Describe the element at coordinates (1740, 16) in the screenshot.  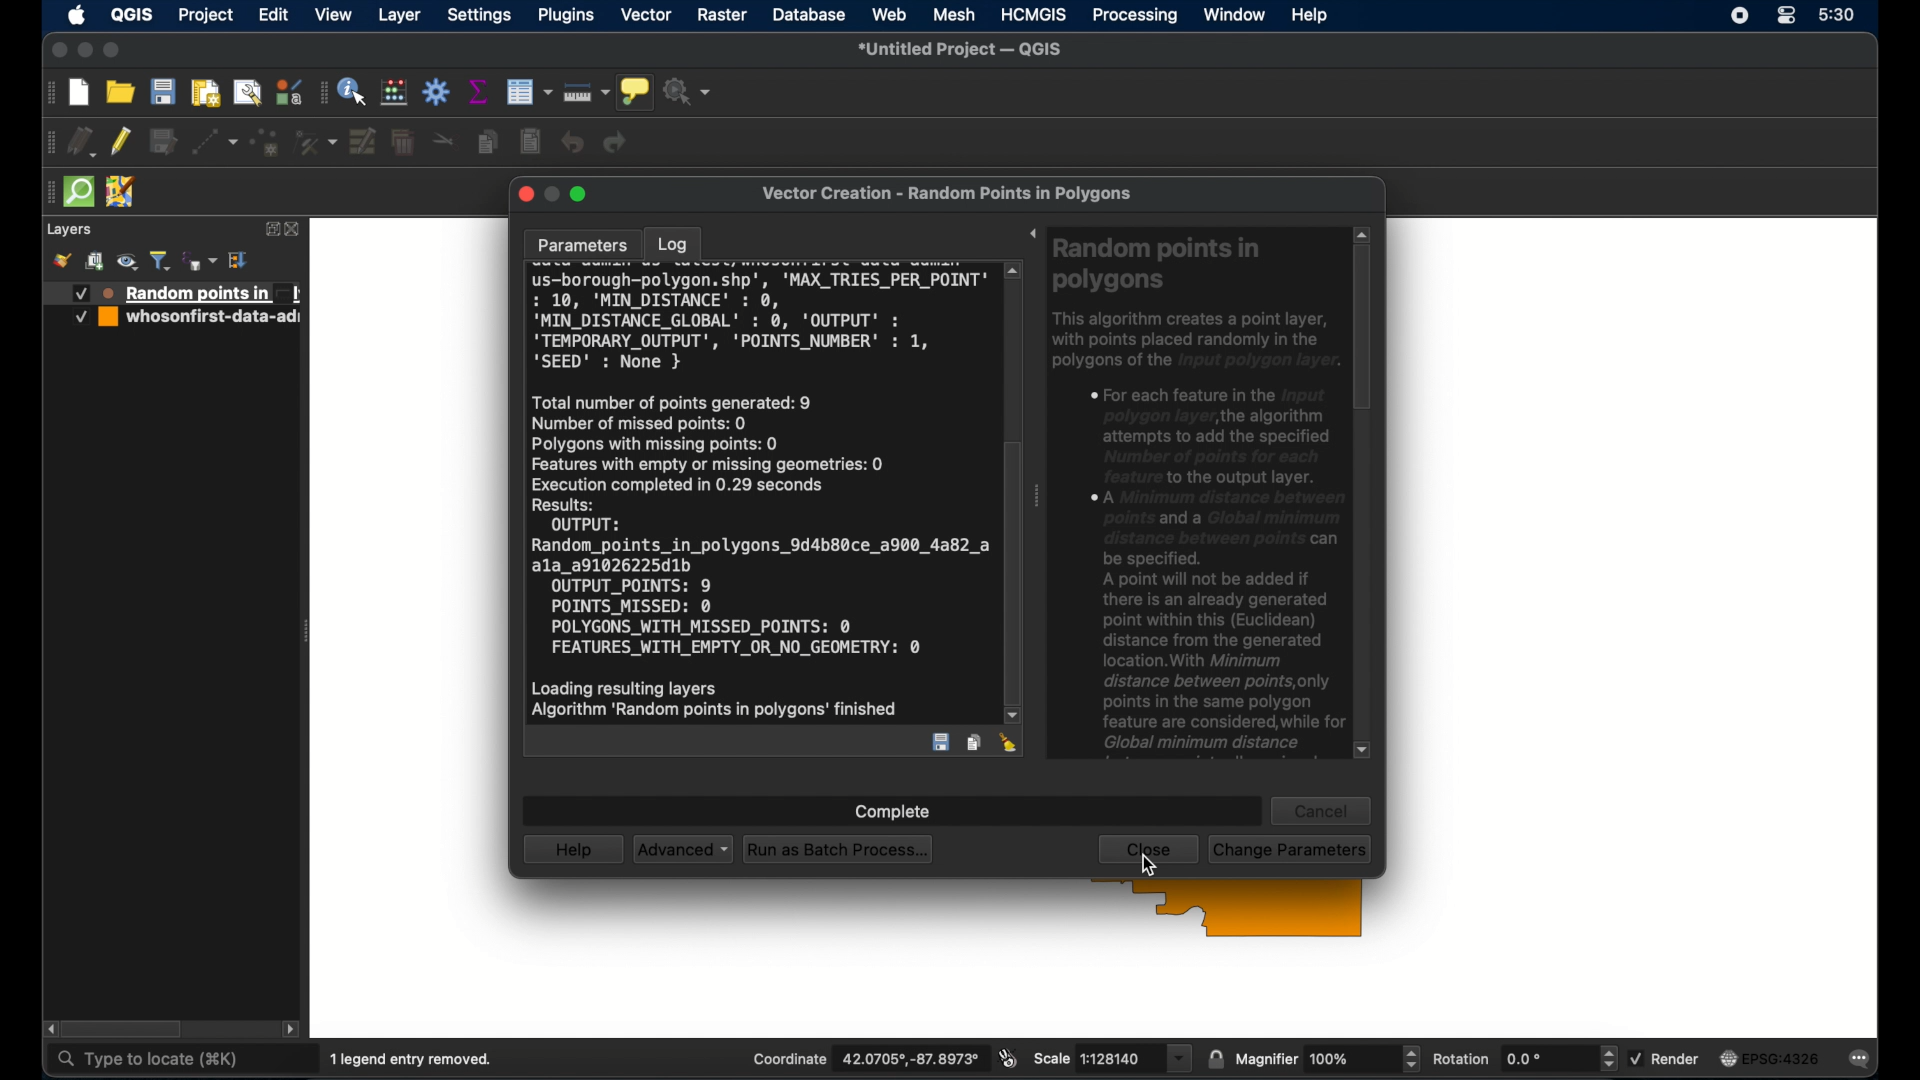
I see `screen recorder icon` at that location.